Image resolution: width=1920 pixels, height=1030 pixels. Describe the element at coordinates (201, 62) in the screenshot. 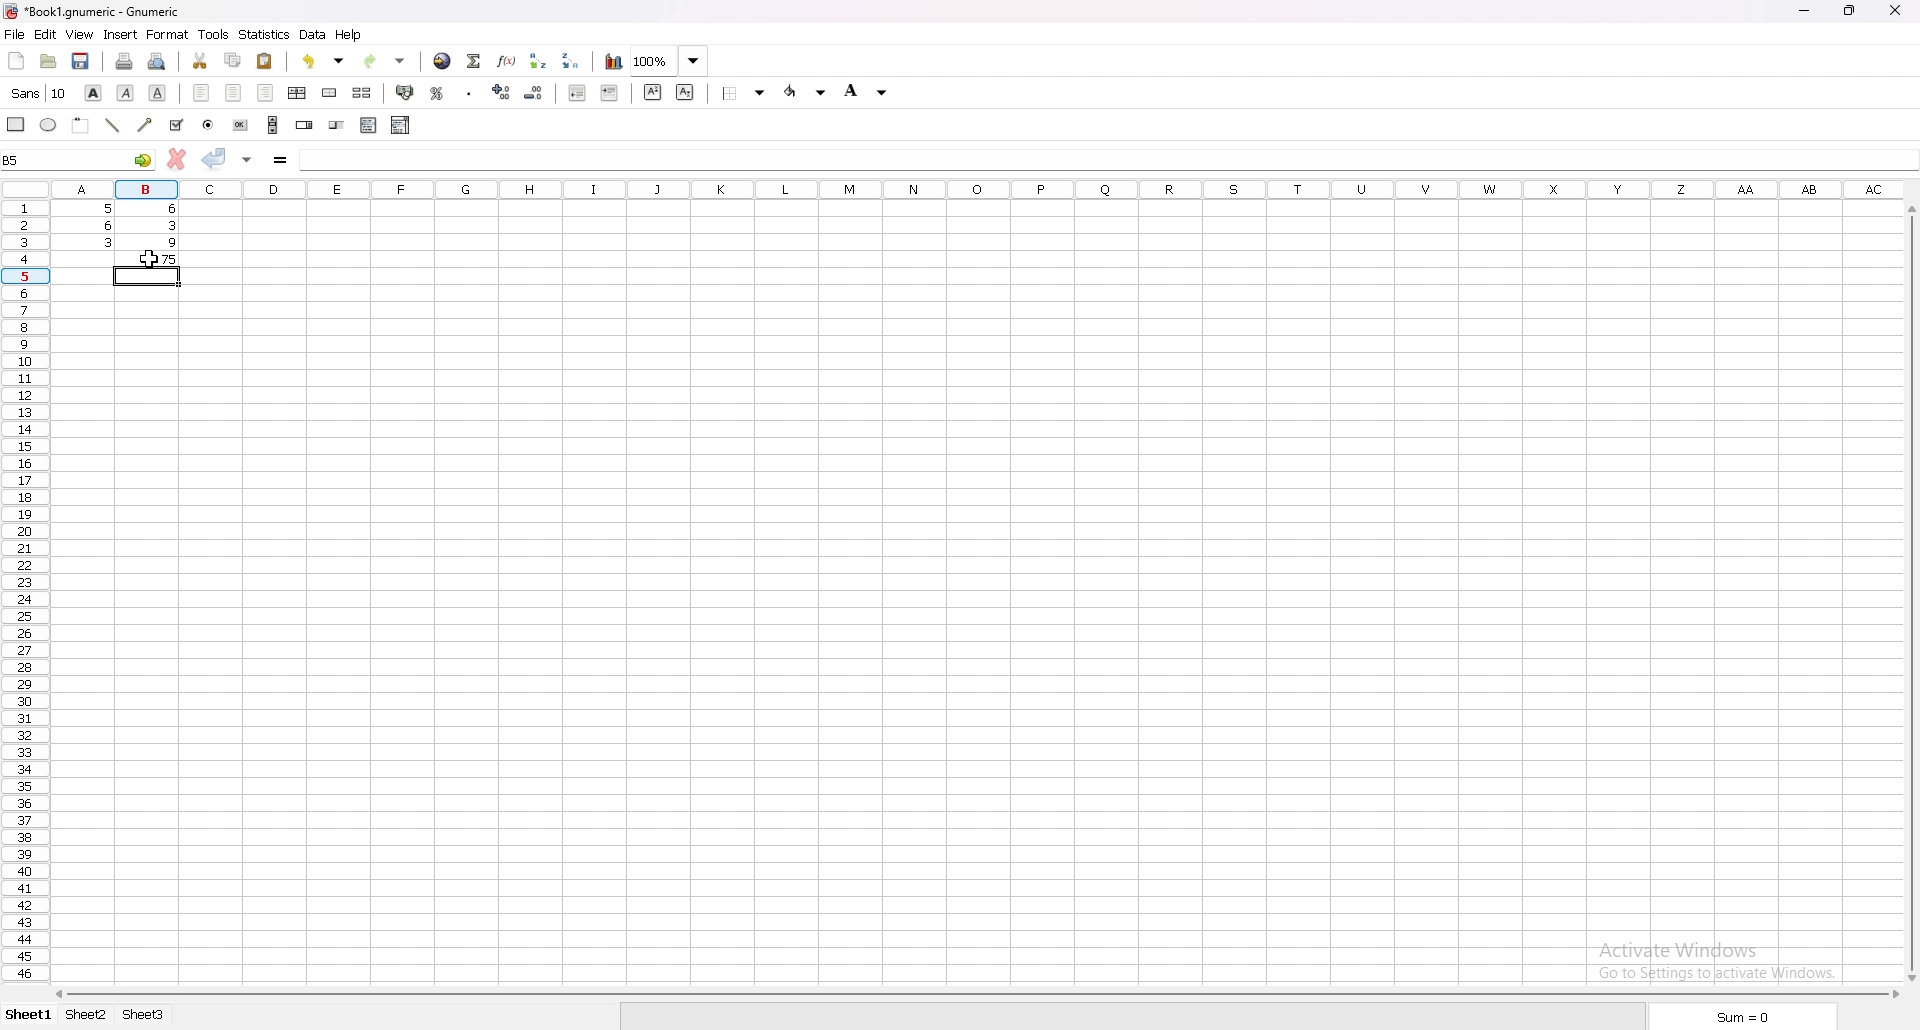

I see `cut` at that location.